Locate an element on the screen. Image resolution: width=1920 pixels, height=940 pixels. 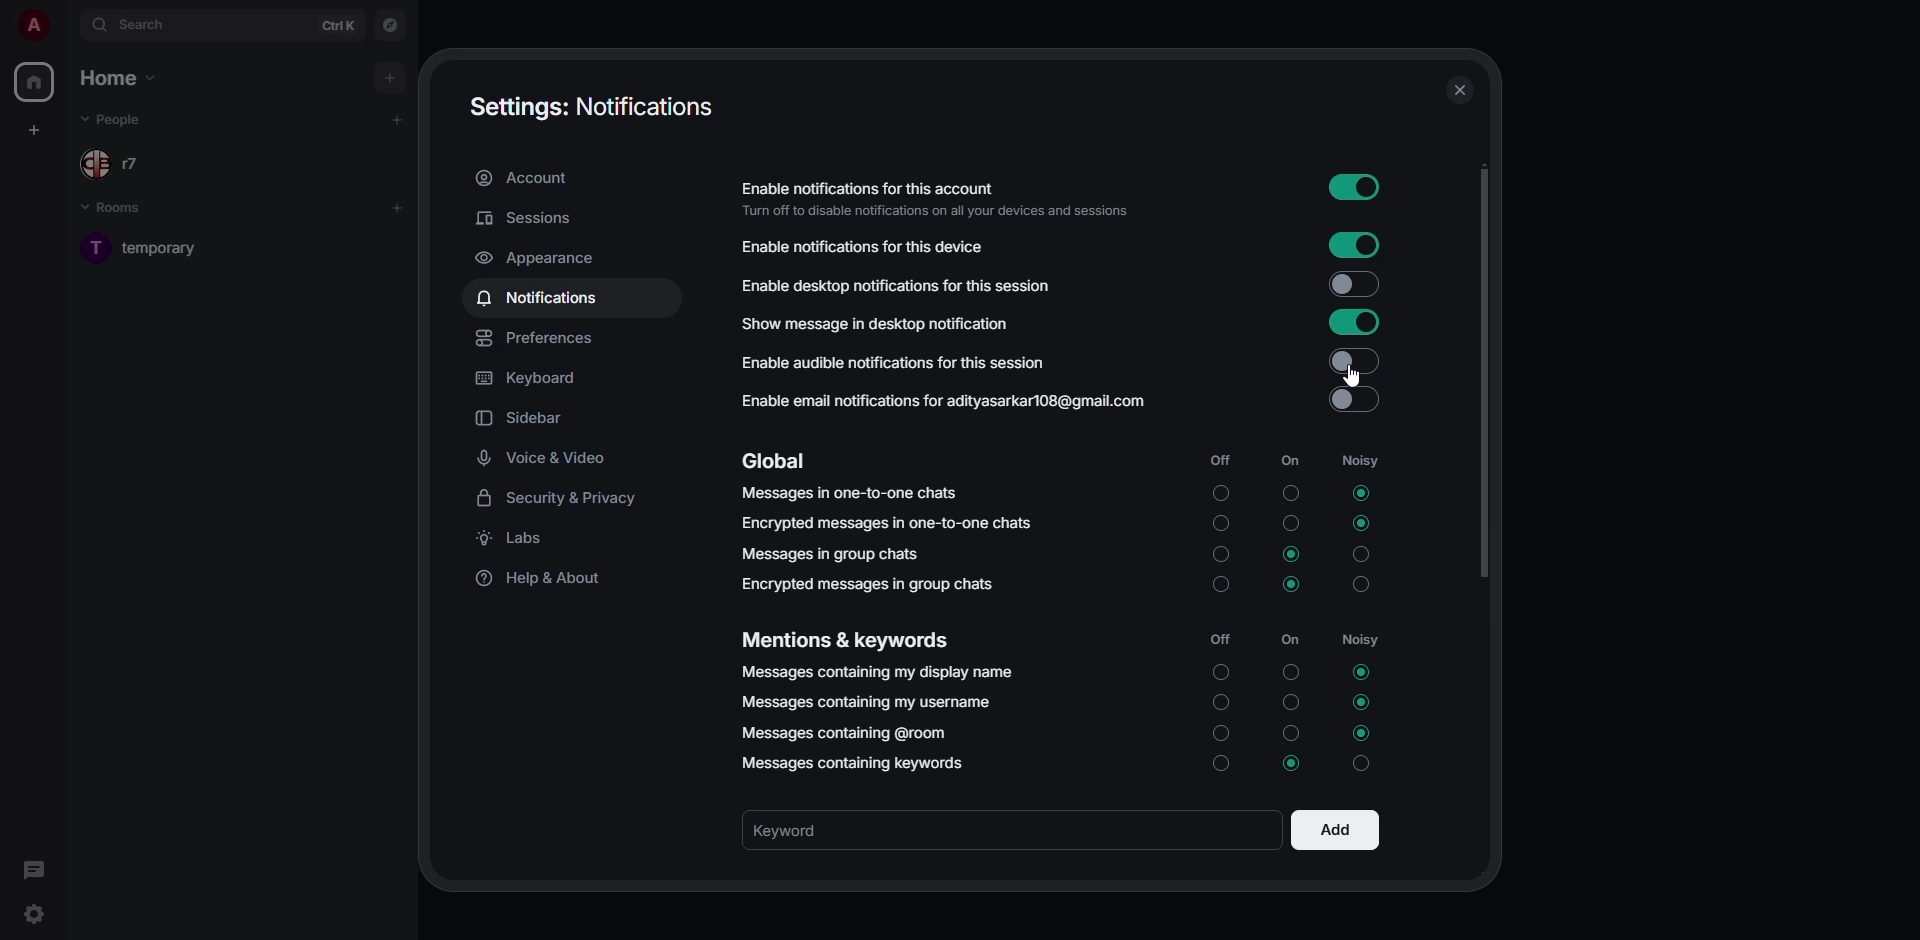
profile is located at coordinates (33, 24).